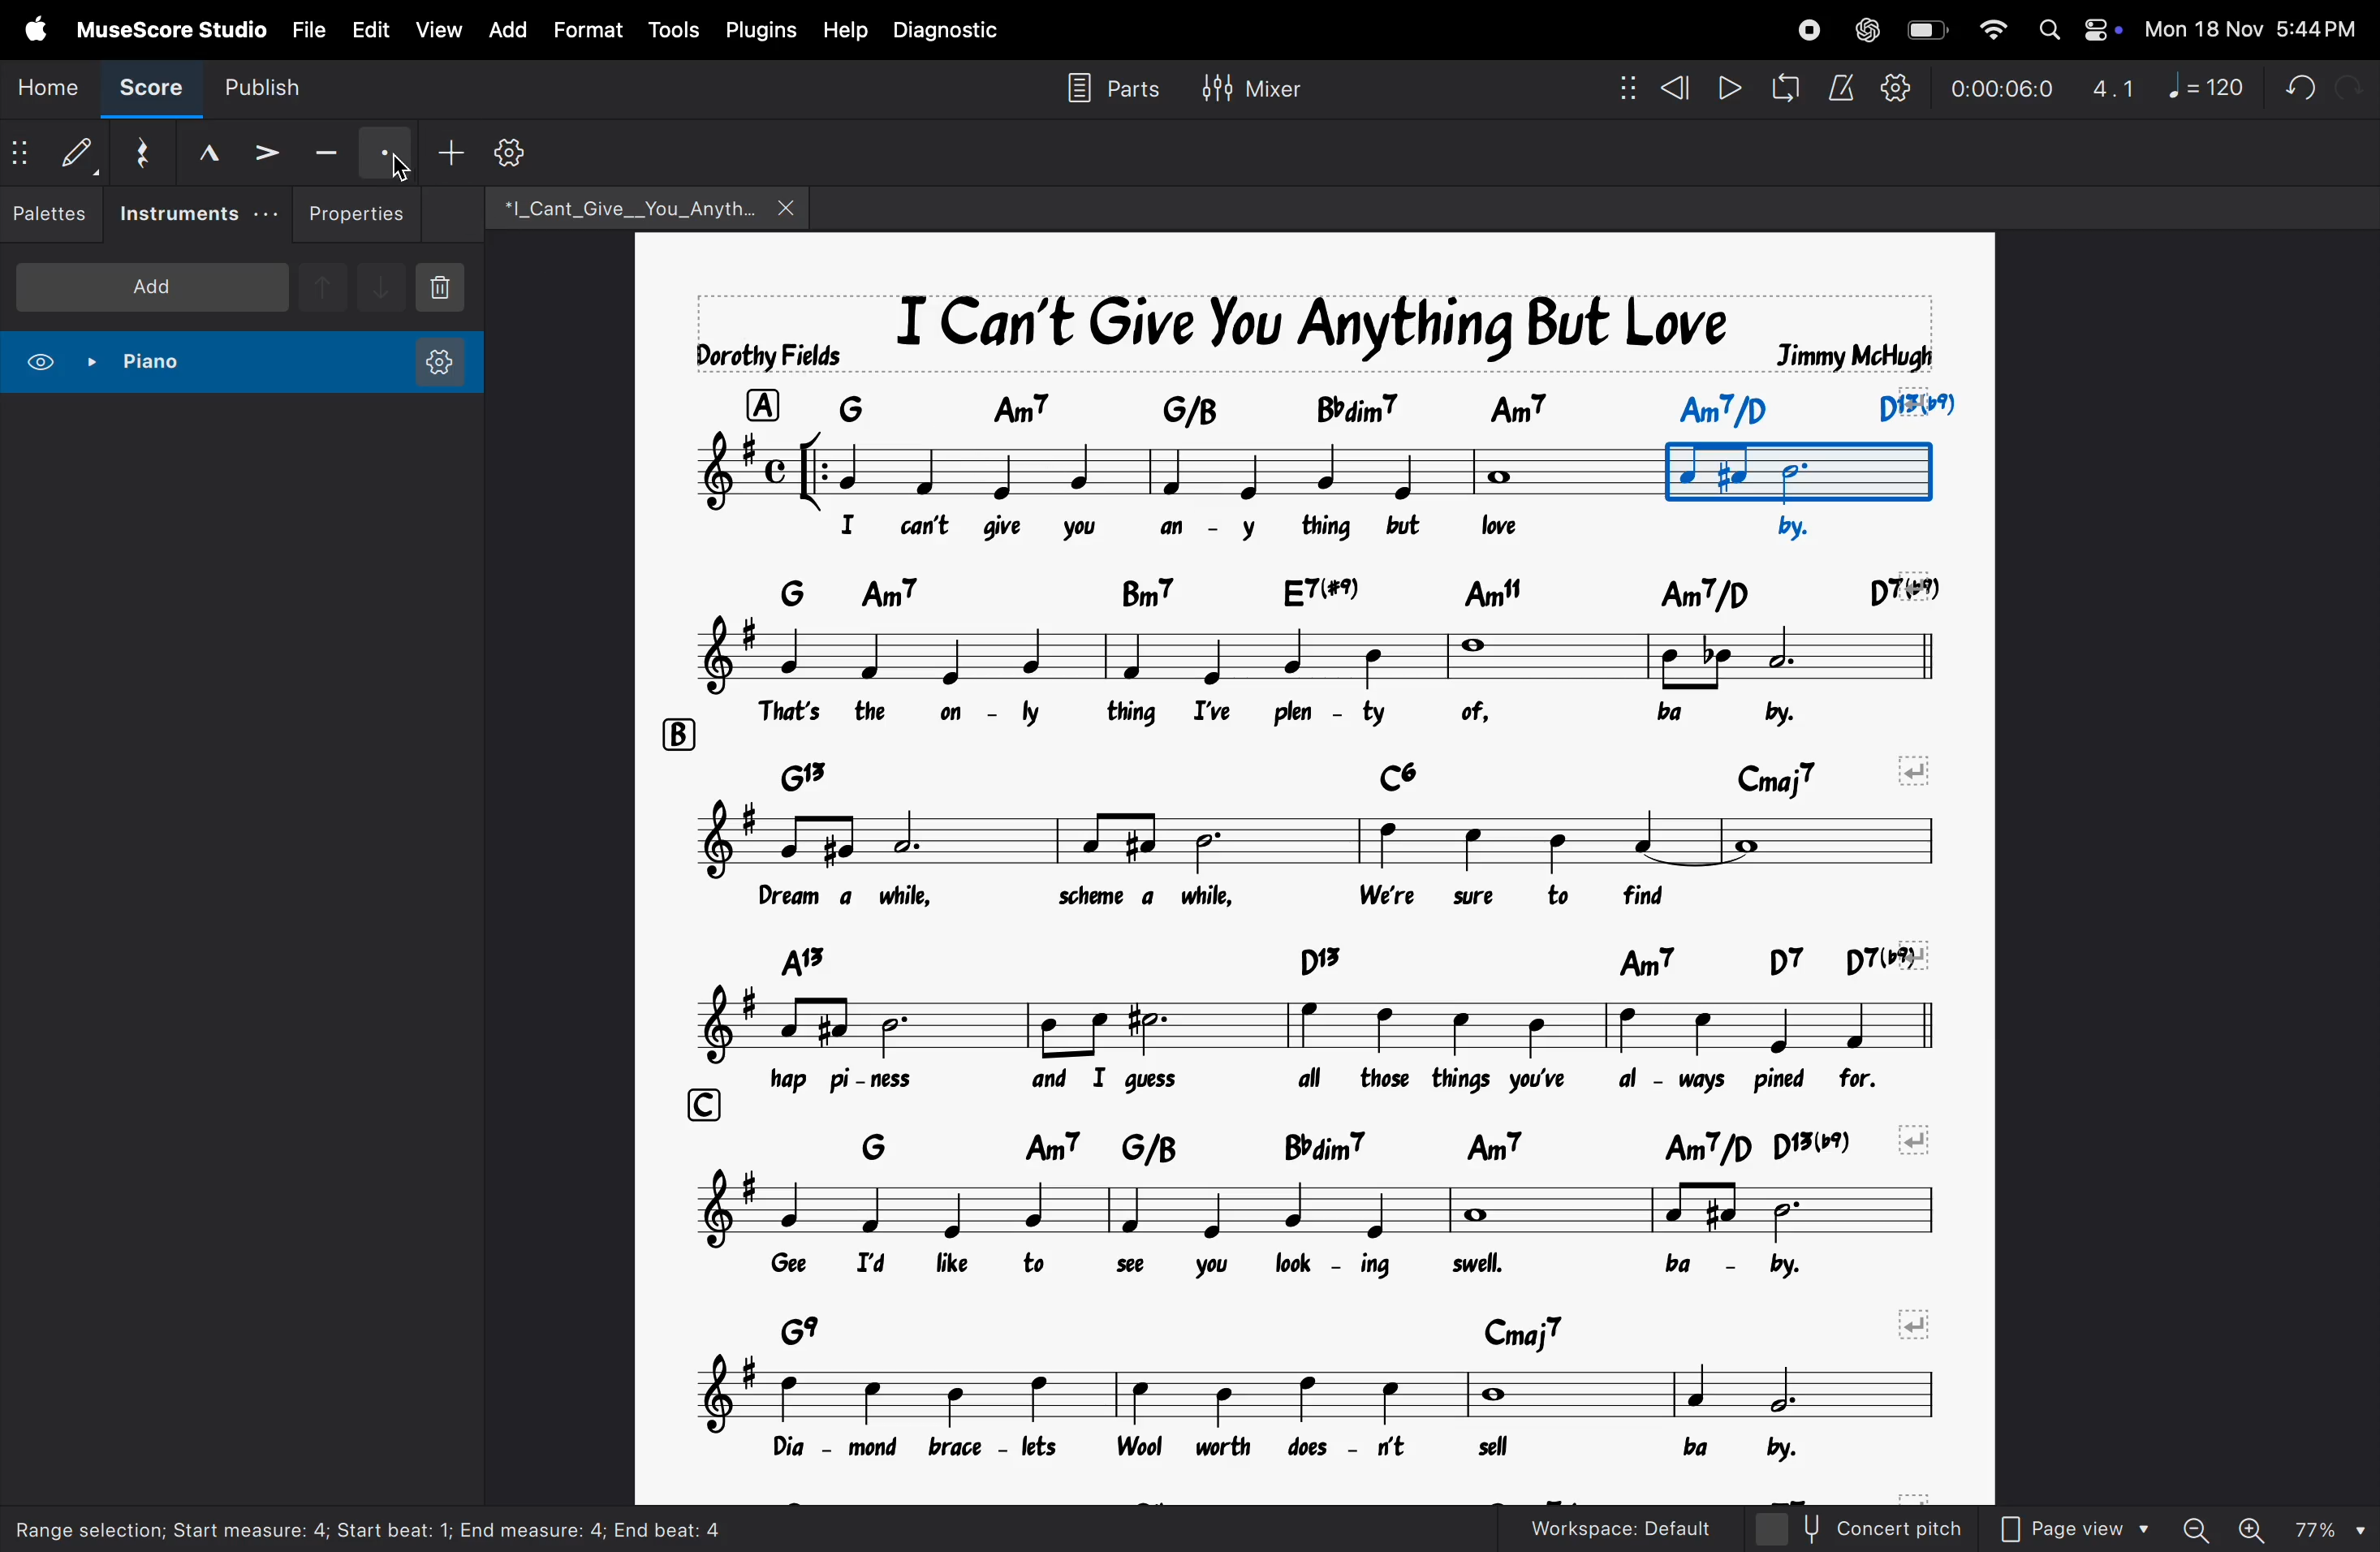 The height and width of the screenshot is (1552, 2380). Describe the element at coordinates (1256, 91) in the screenshot. I see `mixer` at that location.